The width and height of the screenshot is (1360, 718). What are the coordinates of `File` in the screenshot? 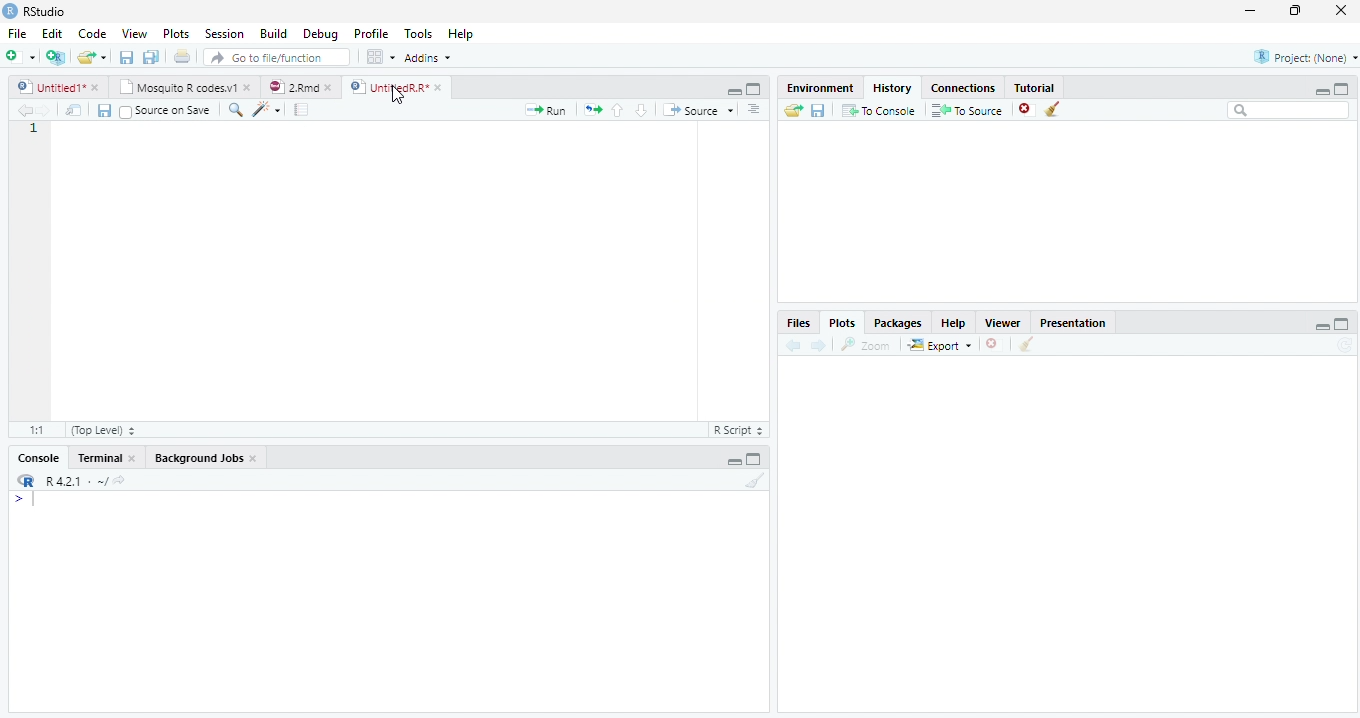 It's located at (14, 34).